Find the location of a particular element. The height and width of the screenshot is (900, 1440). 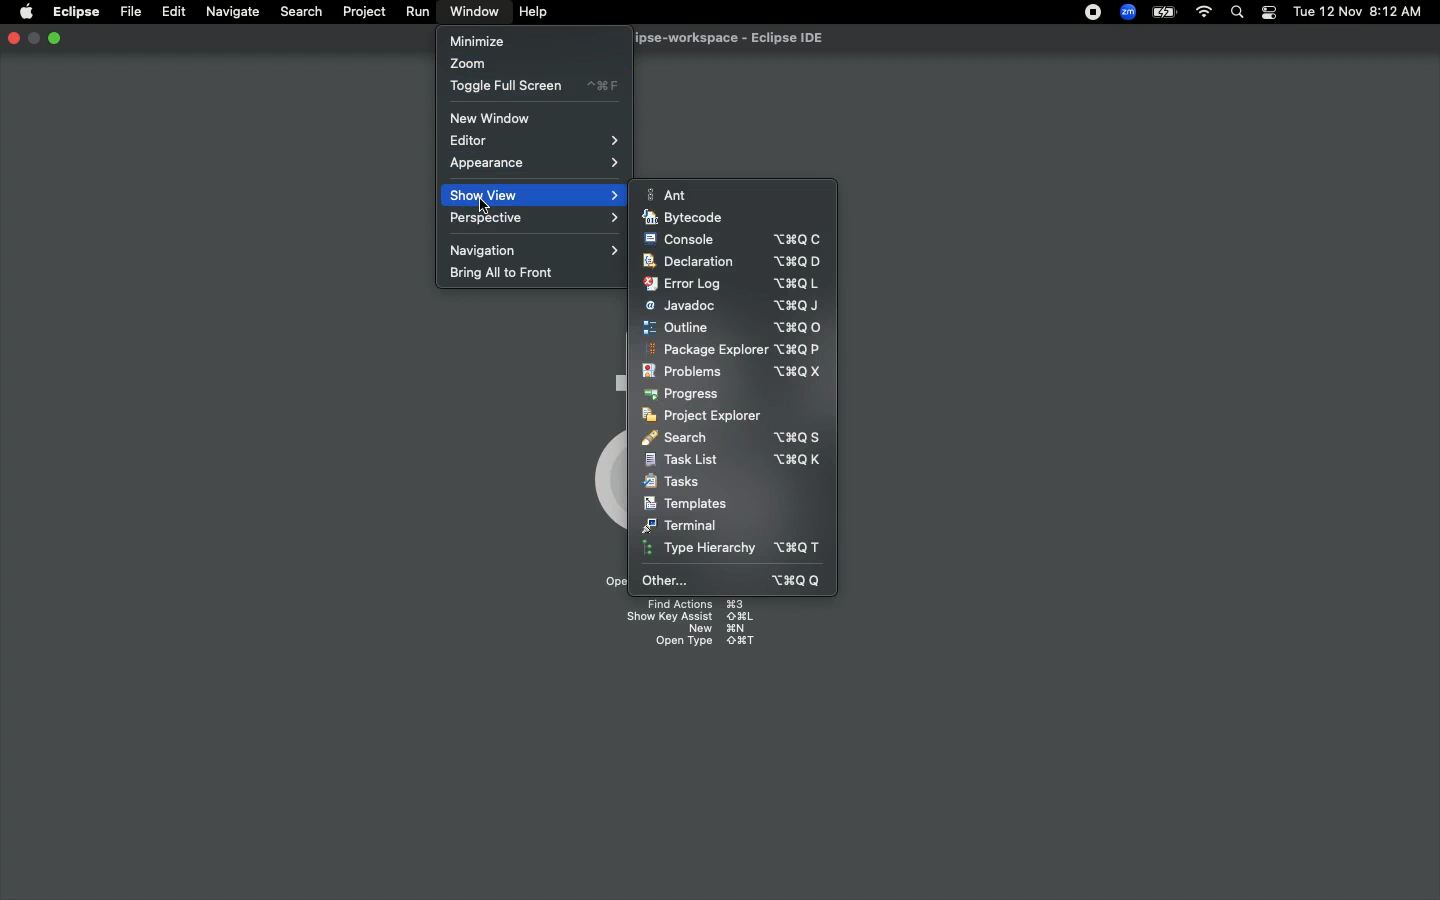

Bytecode is located at coordinates (688, 215).